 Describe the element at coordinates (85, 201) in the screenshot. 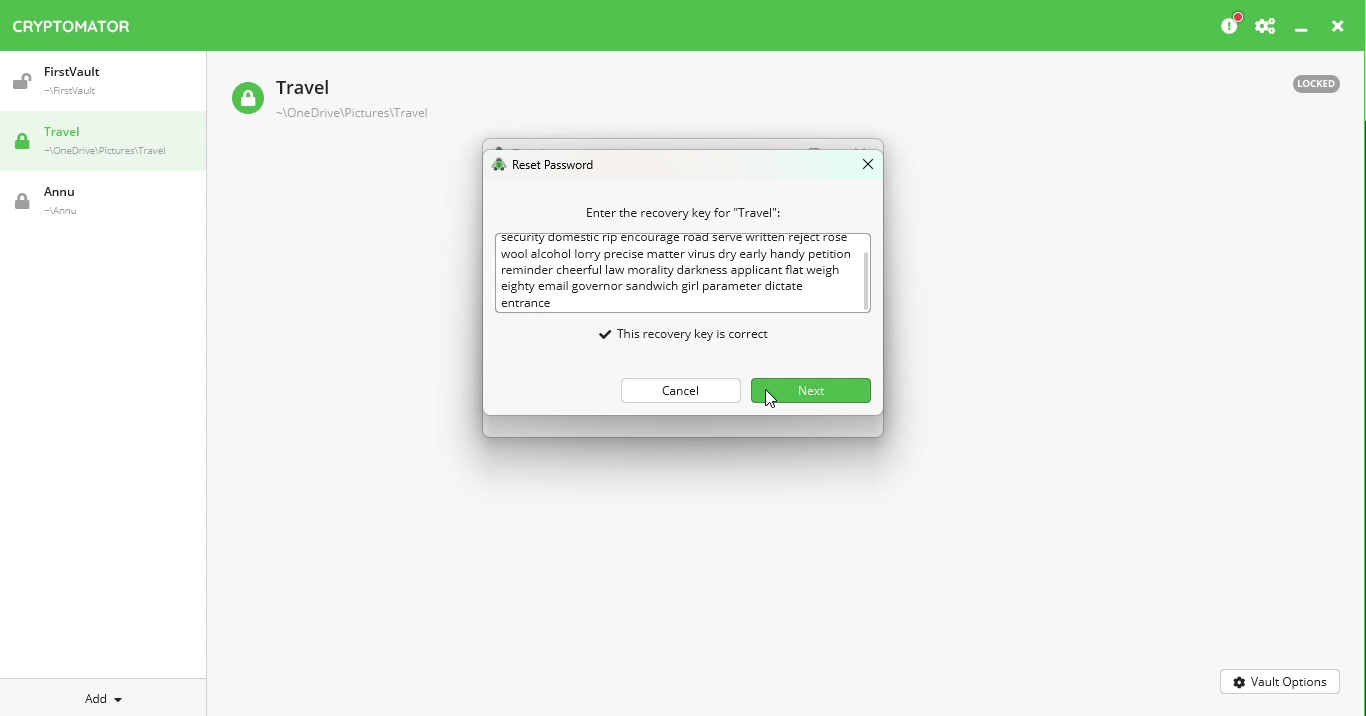

I see `Vault` at that location.